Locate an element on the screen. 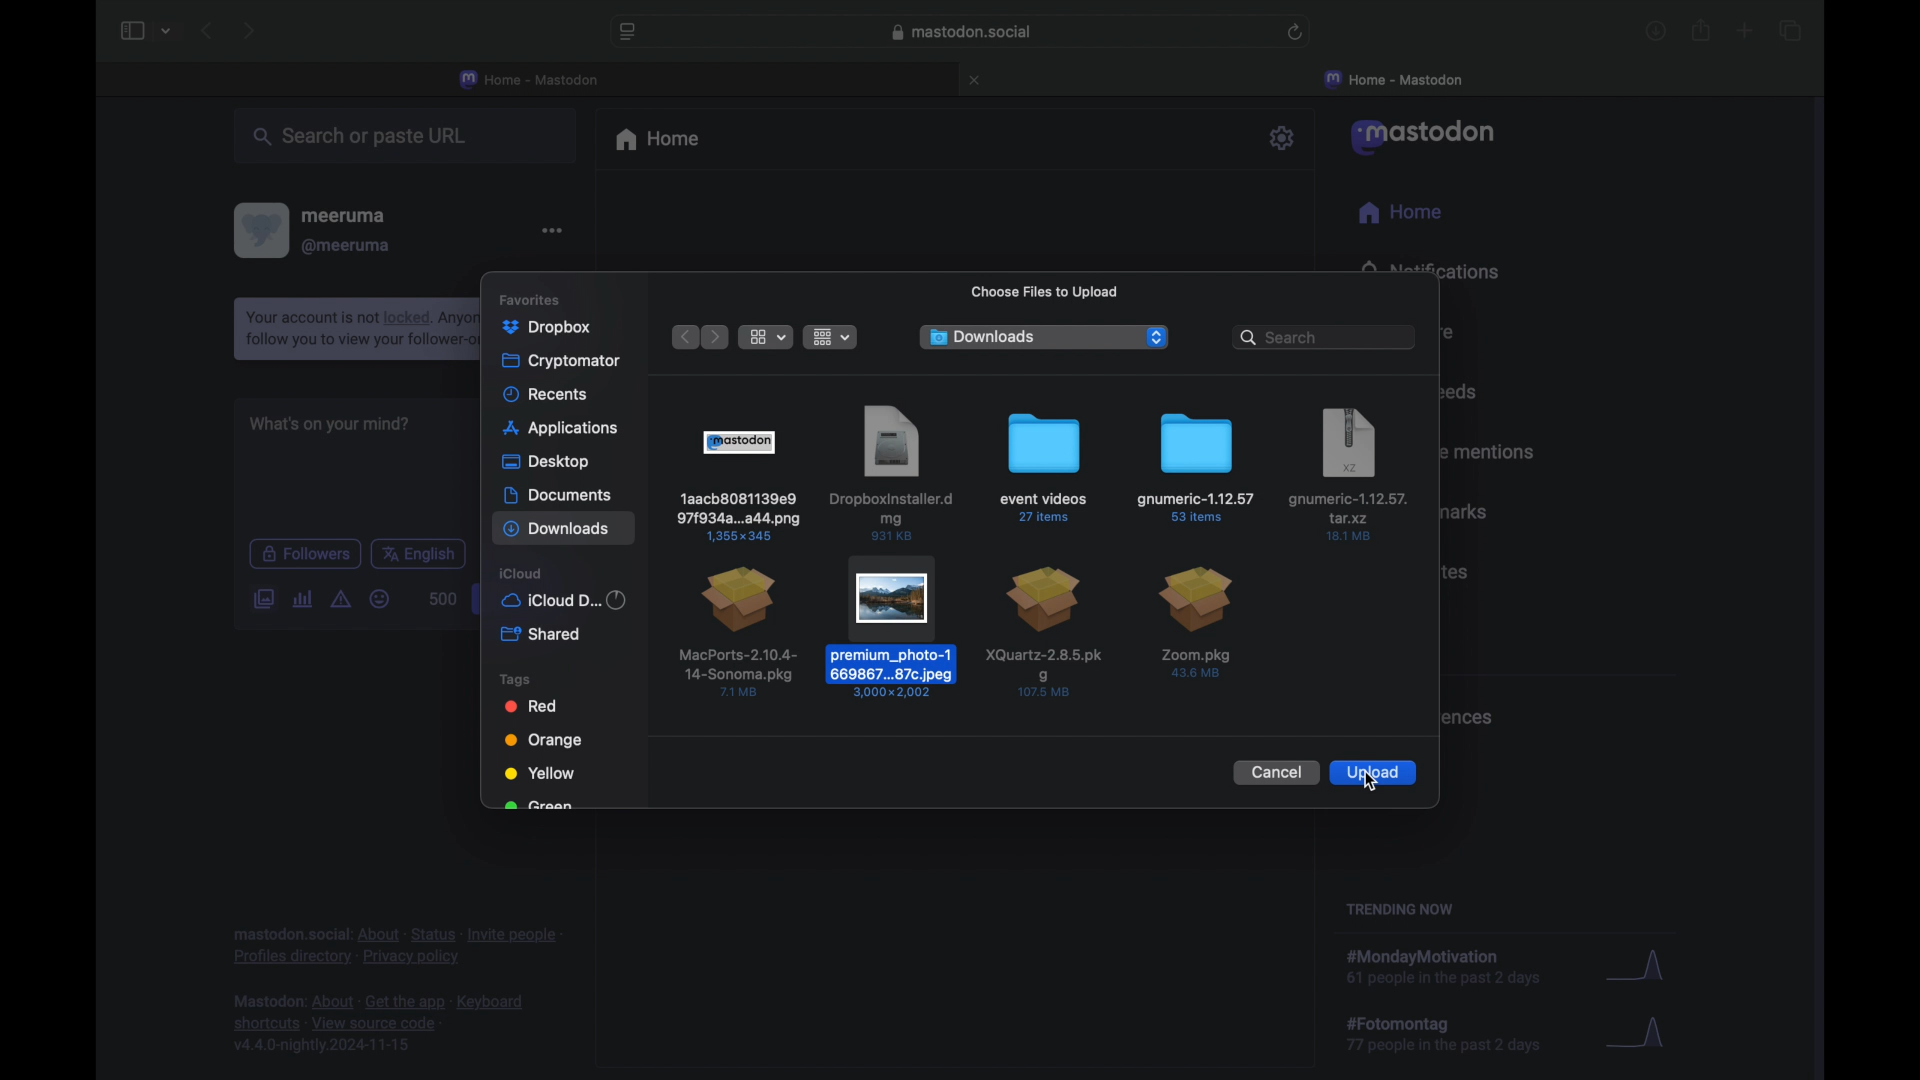 The width and height of the screenshot is (1920, 1080). close is located at coordinates (978, 80).